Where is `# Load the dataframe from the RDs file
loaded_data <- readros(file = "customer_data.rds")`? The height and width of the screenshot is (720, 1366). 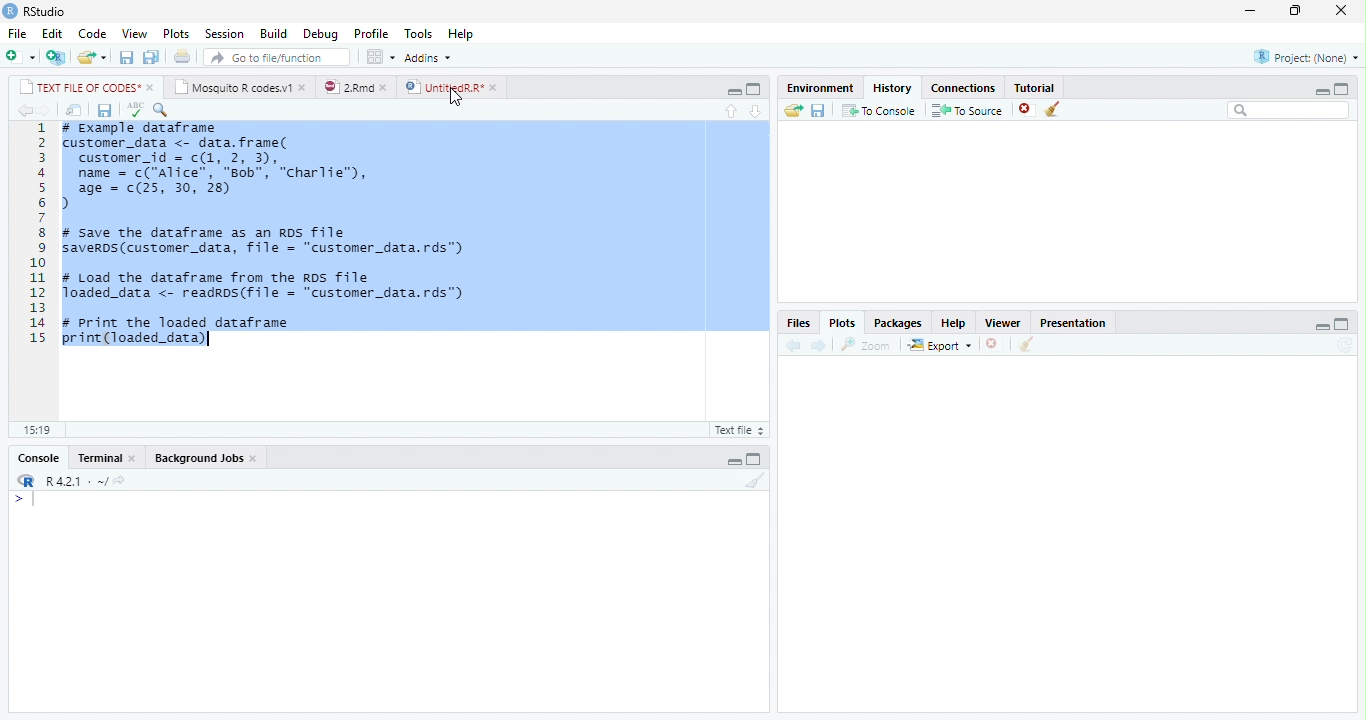 # Load the dataframe from the RDs file
loaded_data <- readros(file = "customer_data.rds") is located at coordinates (266, 286).